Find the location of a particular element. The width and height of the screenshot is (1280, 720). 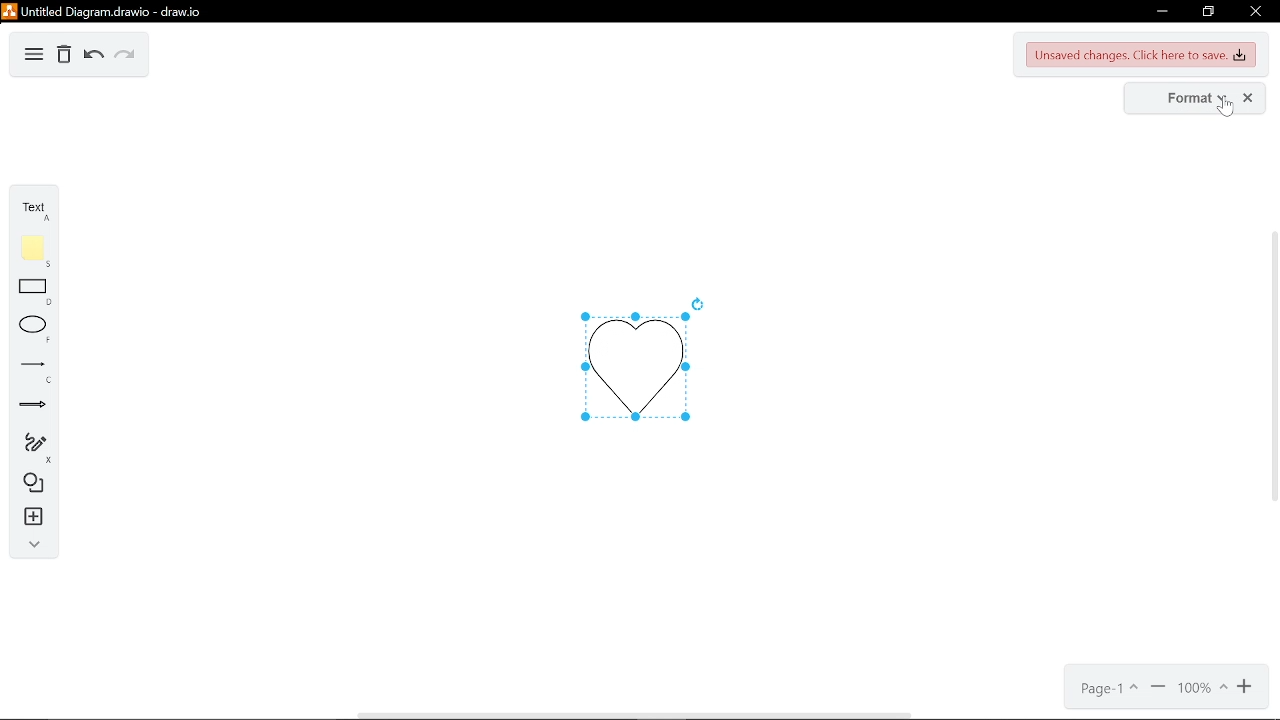

restore down is located at coordinates (1210, 12).